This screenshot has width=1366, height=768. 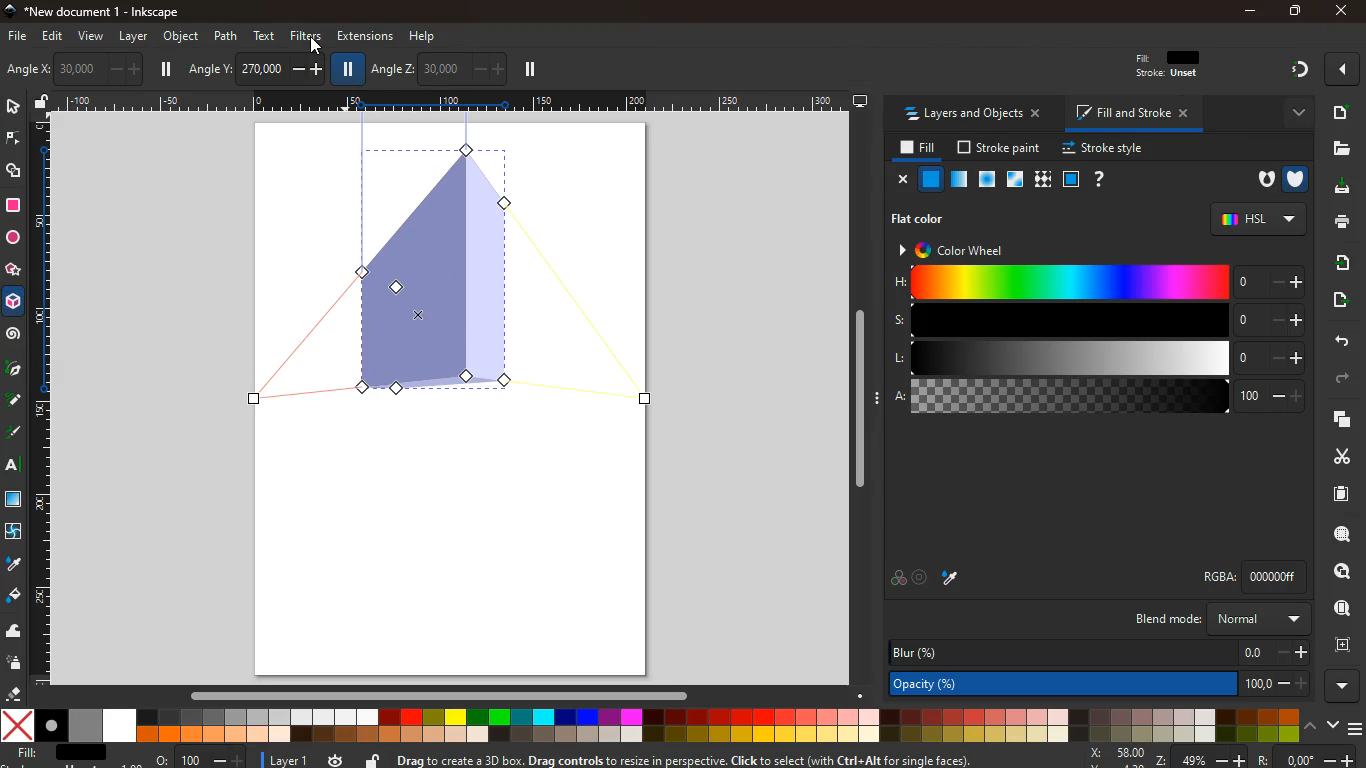 What do you see at coordinates (438, 693) in the screenshot?
I see `Scrollbar` at bounding box center [438, 693].